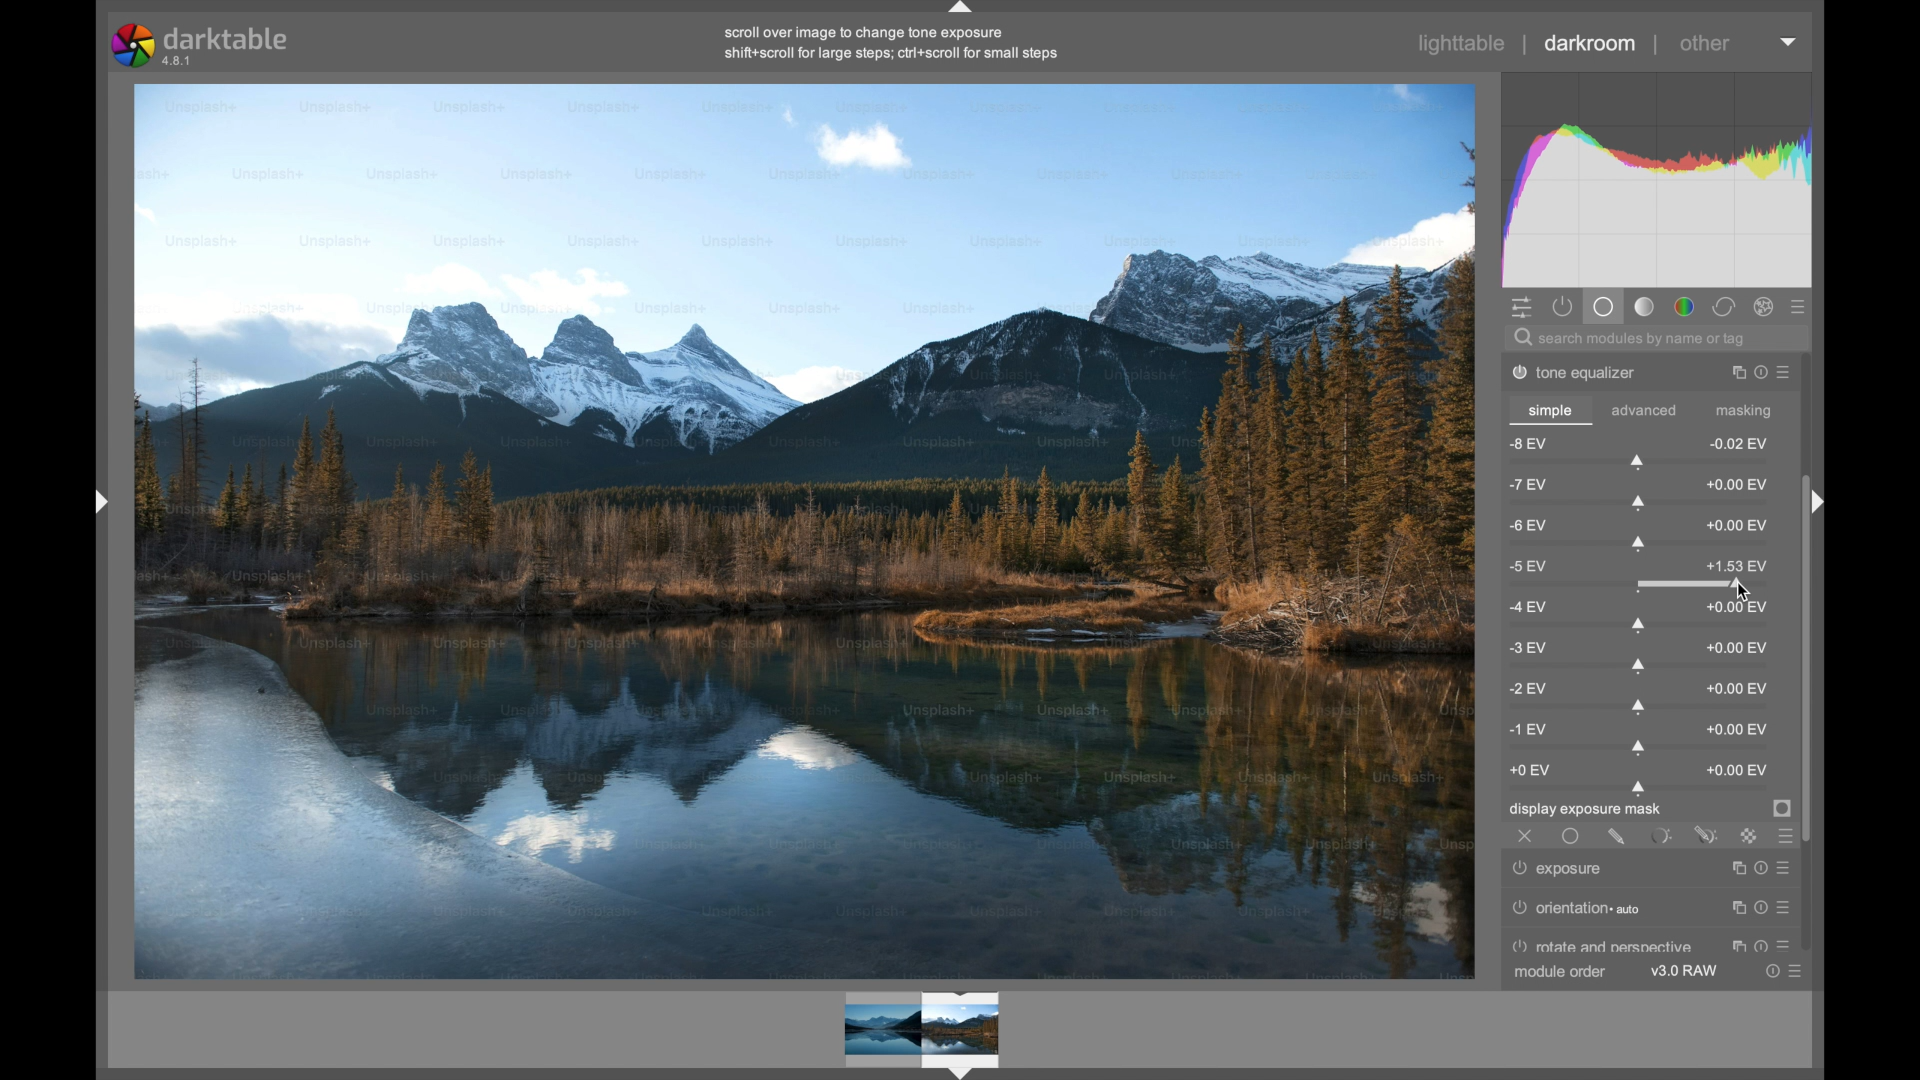  What do you see at coordinates (1786, 838) in the screenshot?
I see `blending options` at bounding box center [1786, 838].